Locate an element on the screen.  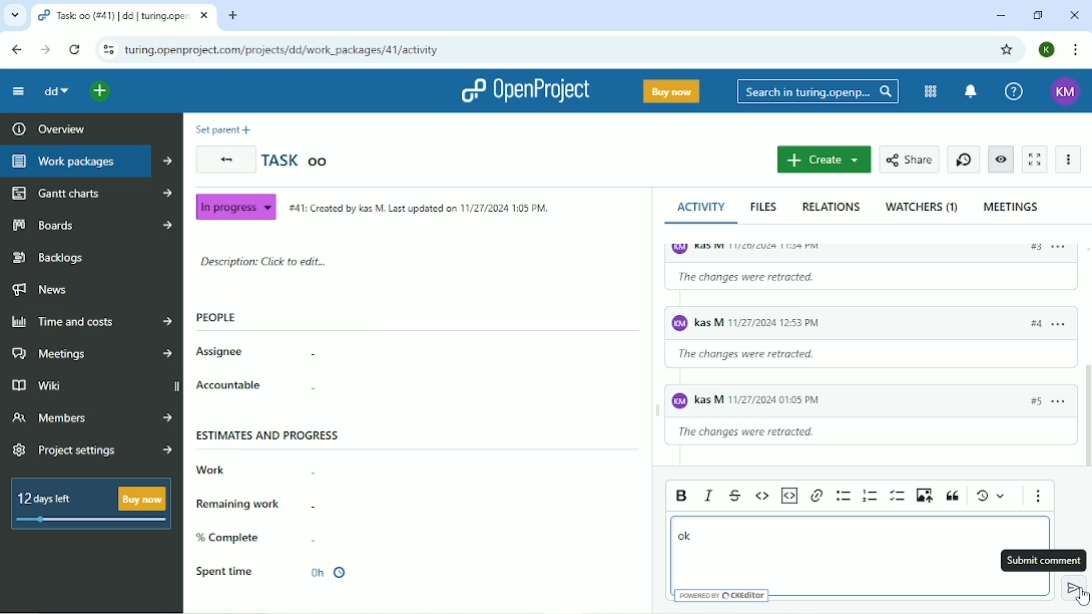
Open quick add menu is located at coordinates (102, 92).